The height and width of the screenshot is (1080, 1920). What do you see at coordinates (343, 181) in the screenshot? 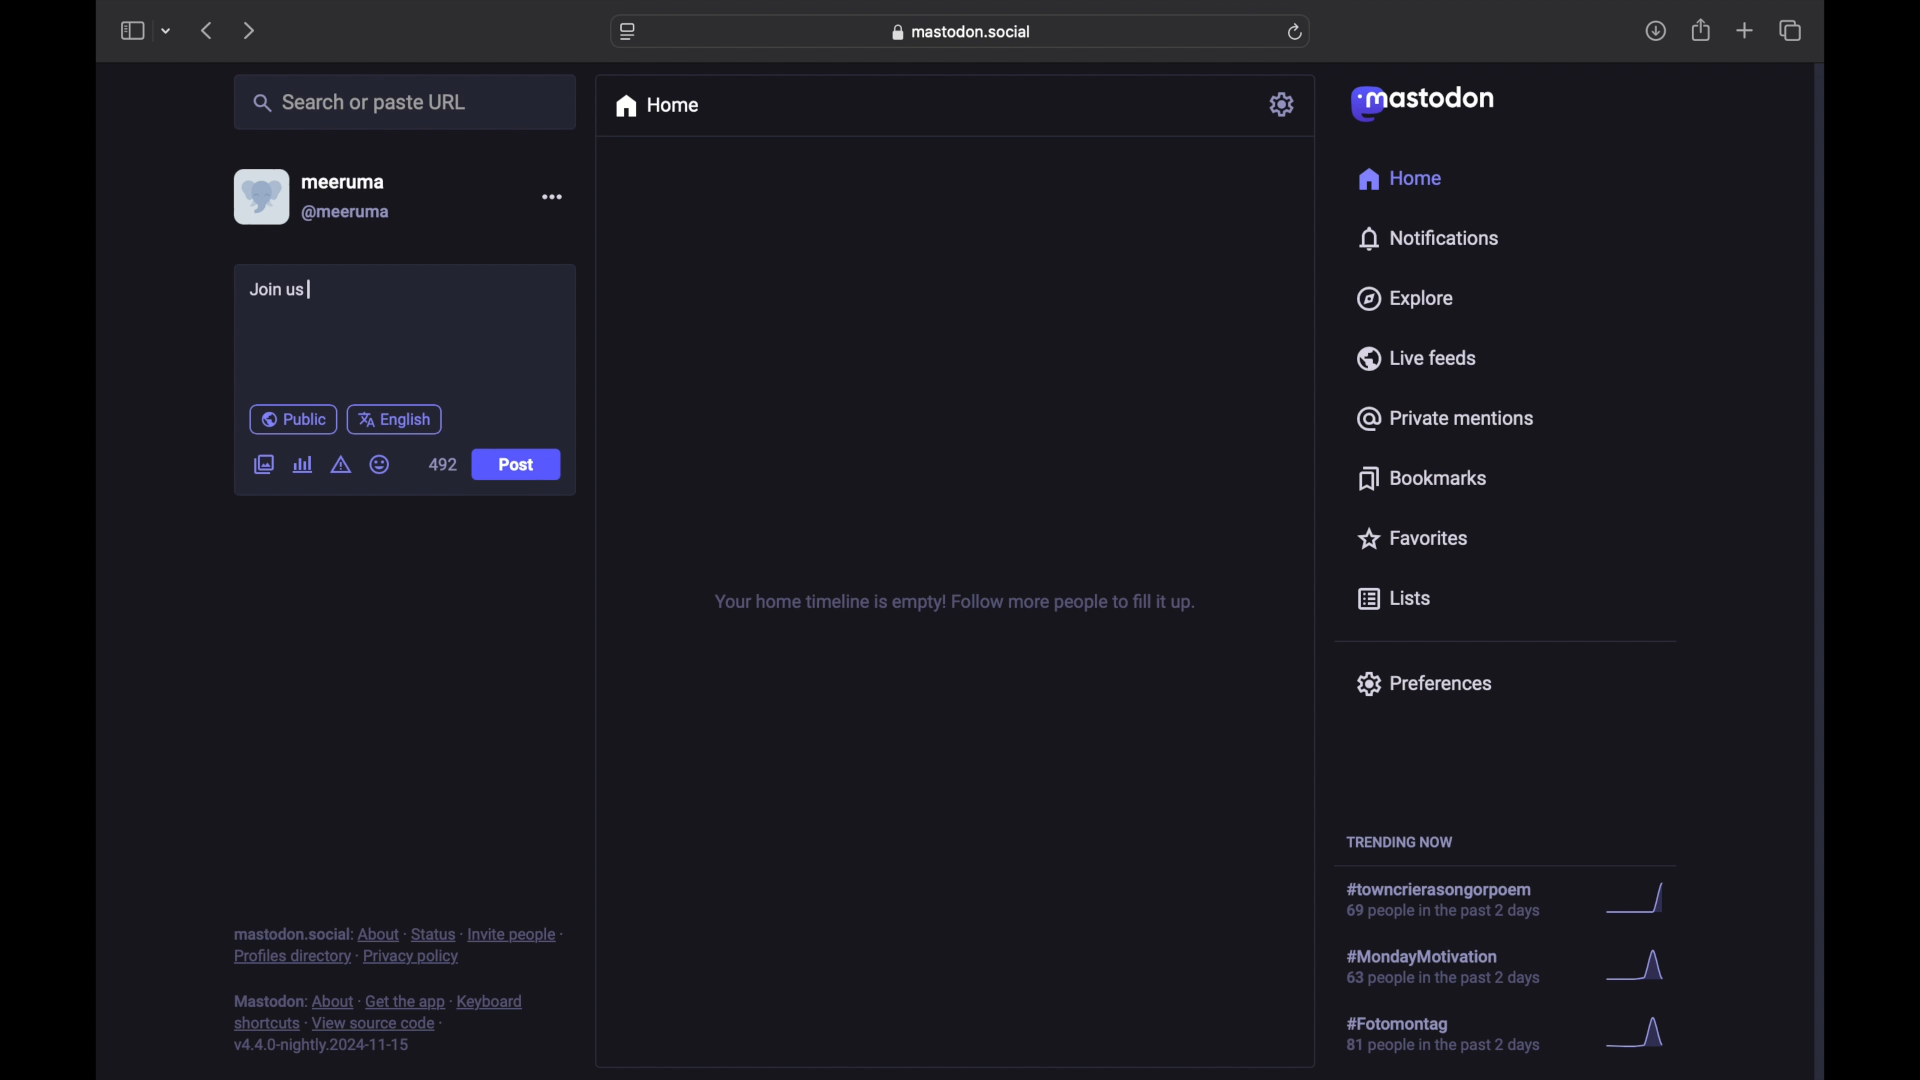
I see `meeruma` at bounding box center [343, 181].